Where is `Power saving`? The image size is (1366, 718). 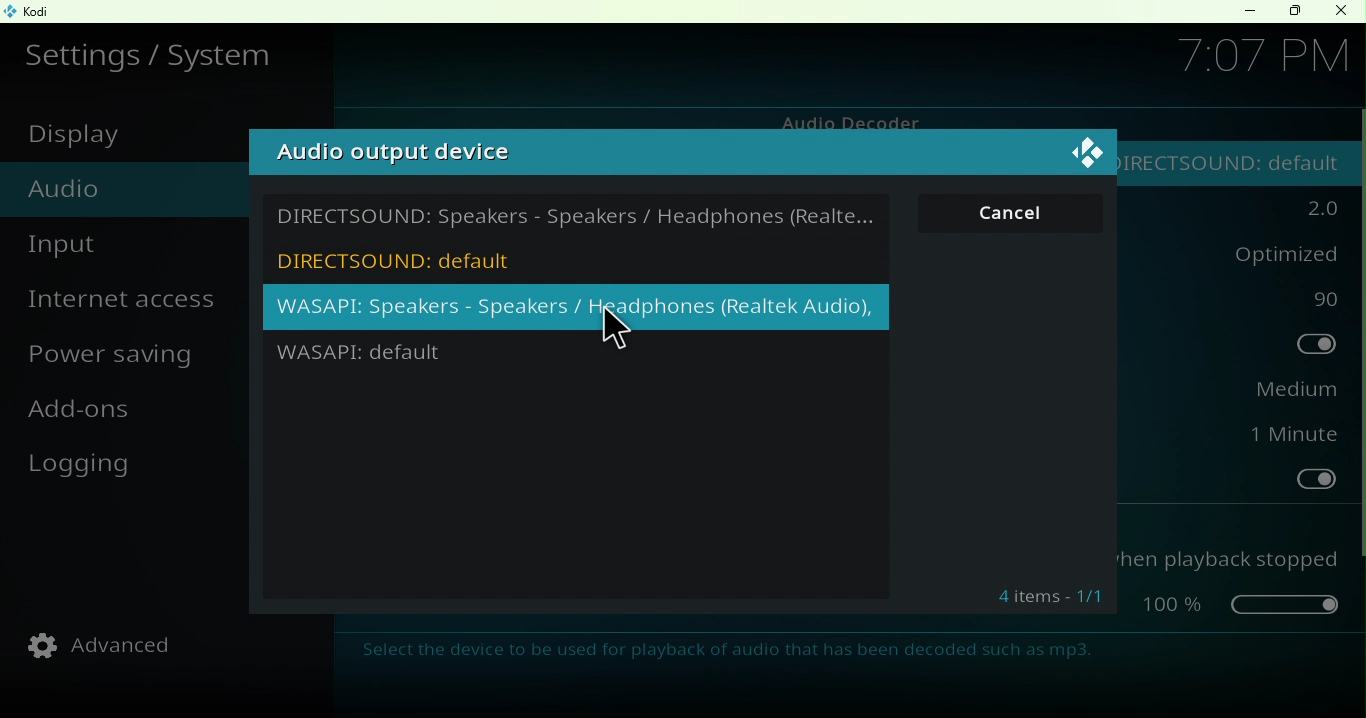 Power saving is located at coordinates (121, 356).